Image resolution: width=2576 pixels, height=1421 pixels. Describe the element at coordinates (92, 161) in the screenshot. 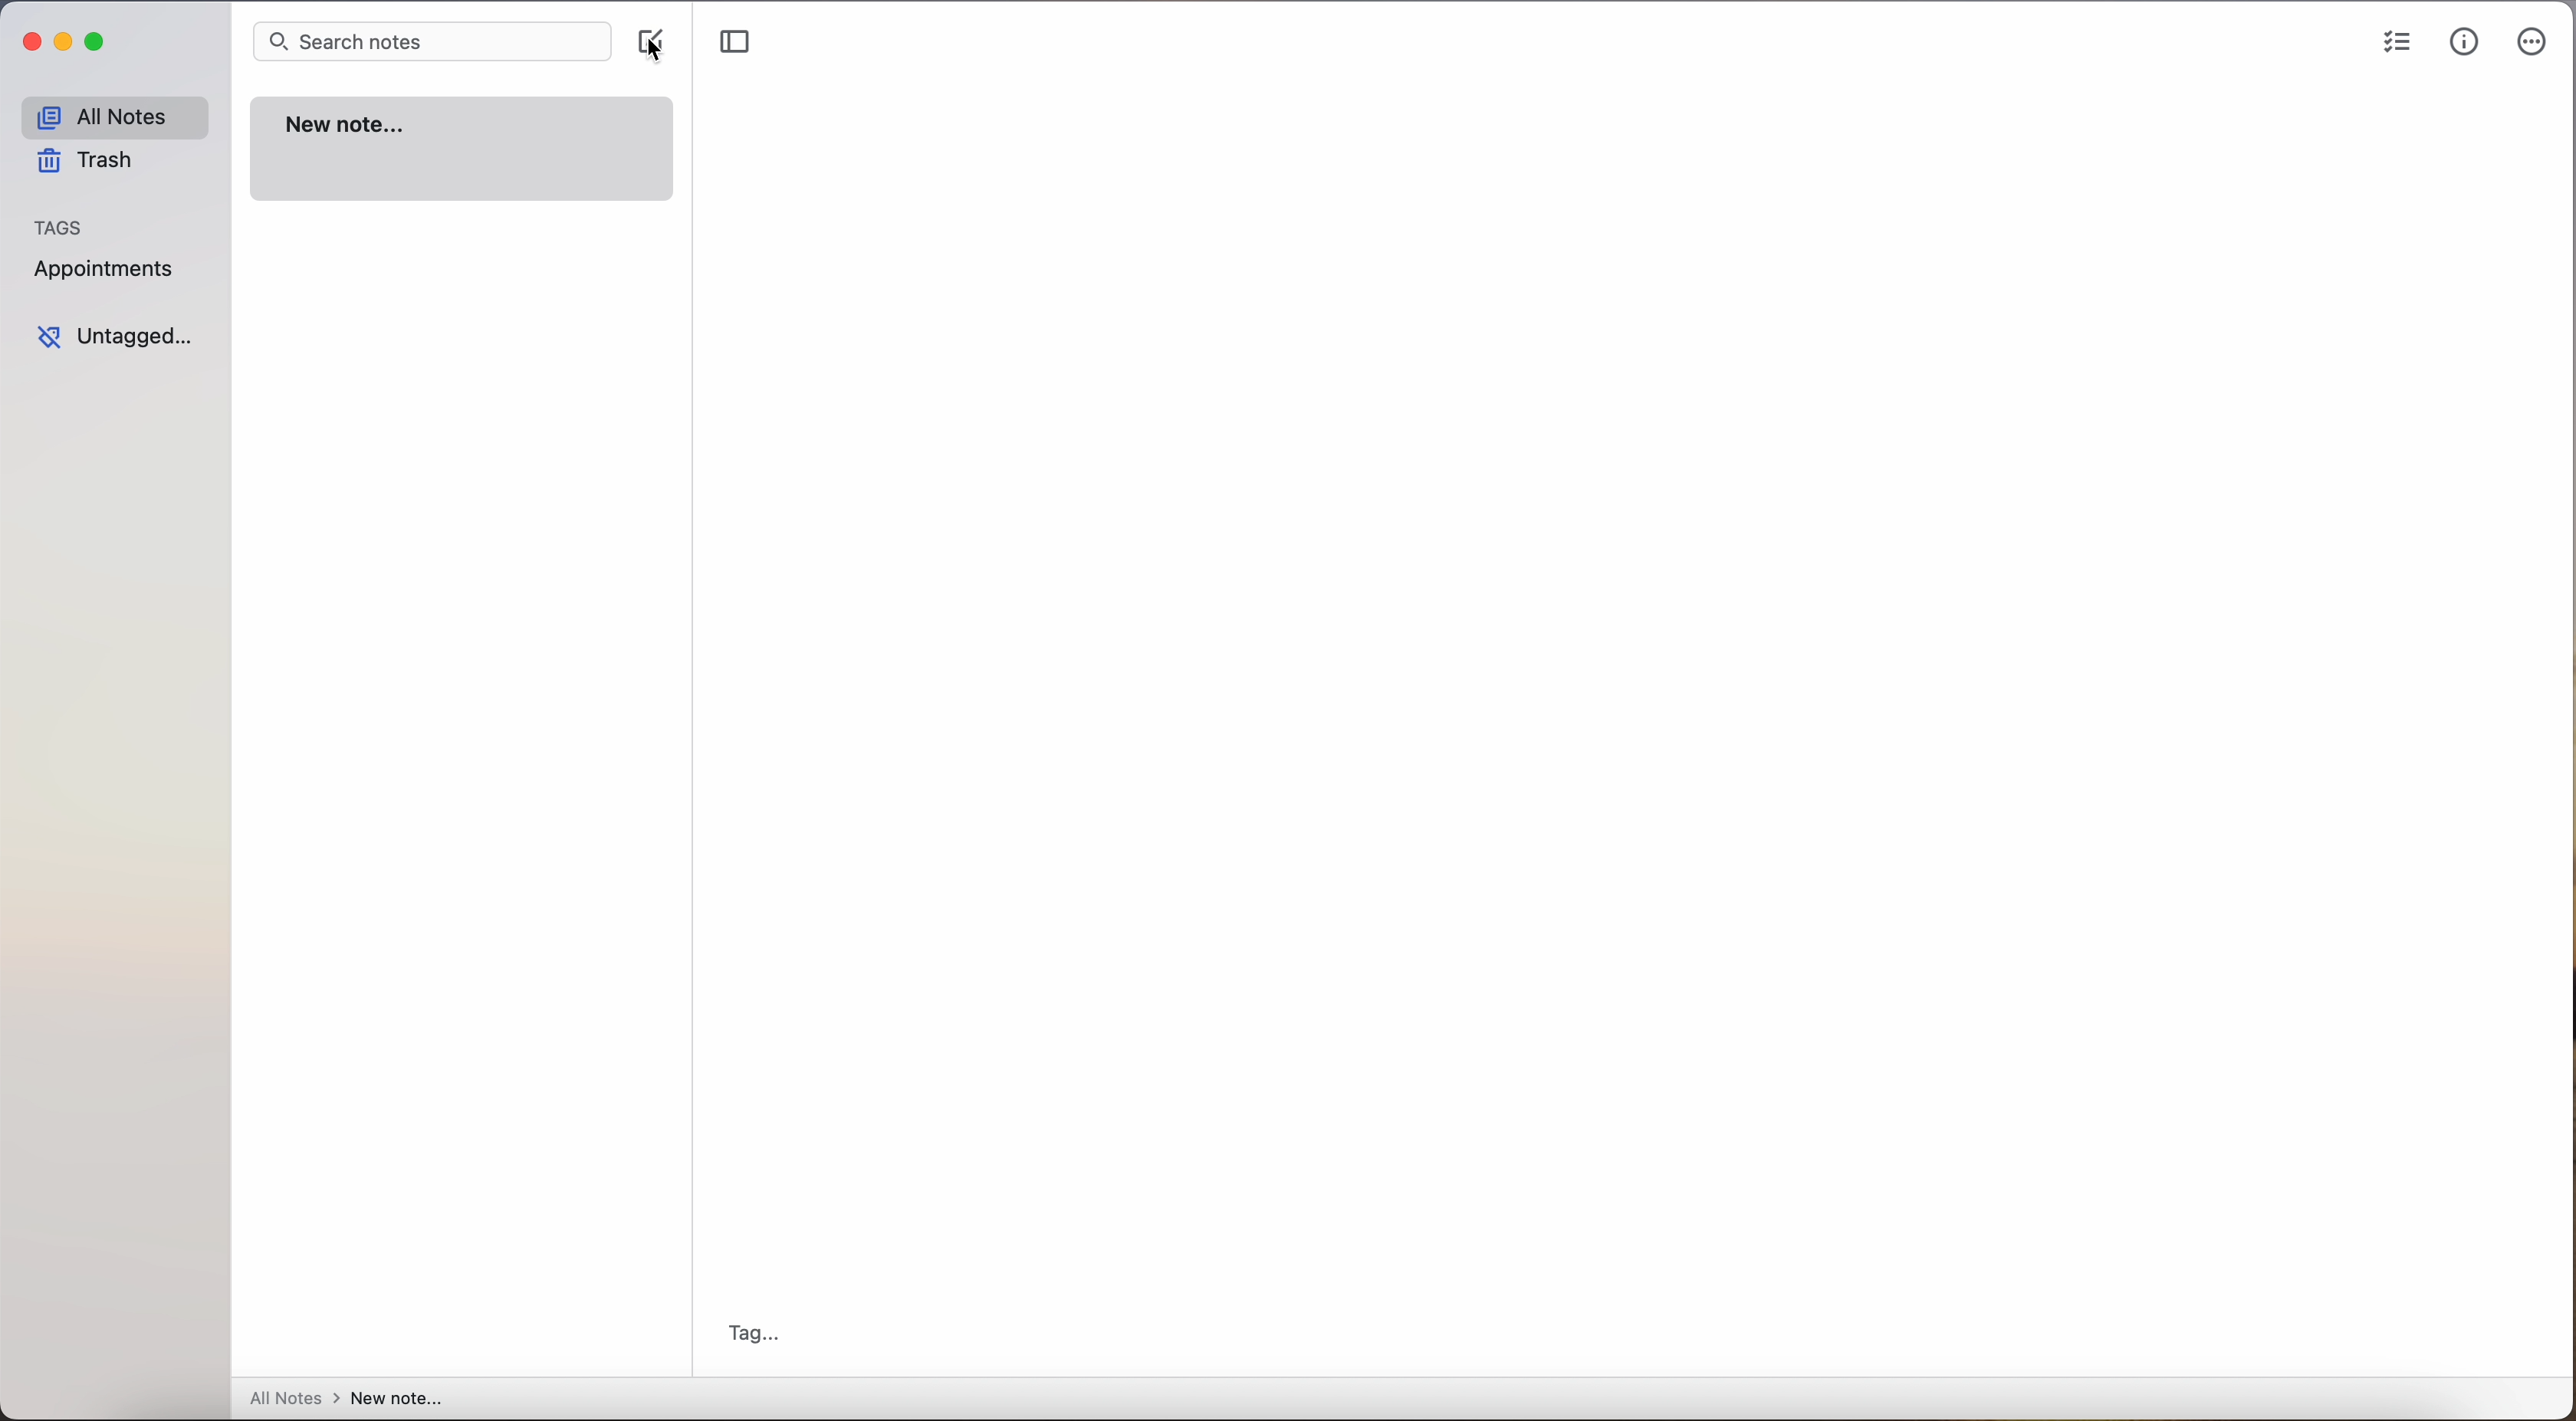

I see `trash` at that location.